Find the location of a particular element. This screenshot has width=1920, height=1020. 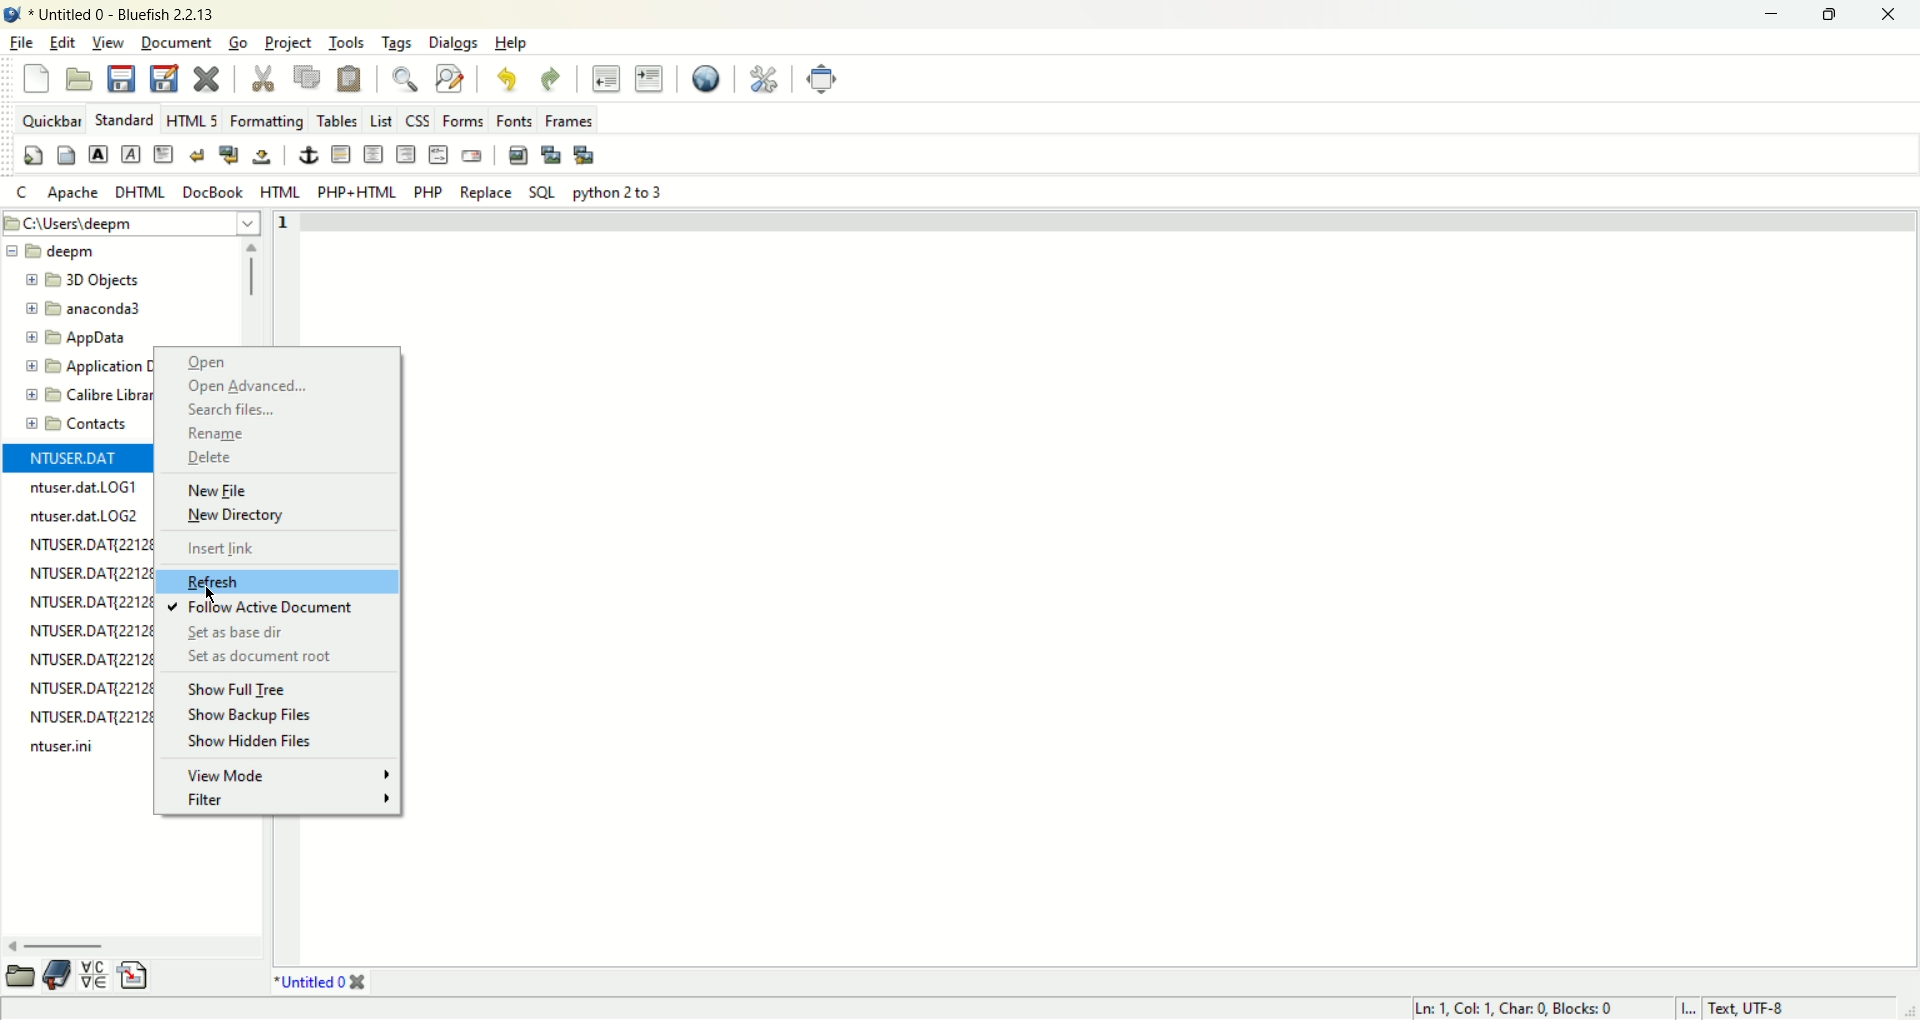

apache is located at coordinates (75, 193).